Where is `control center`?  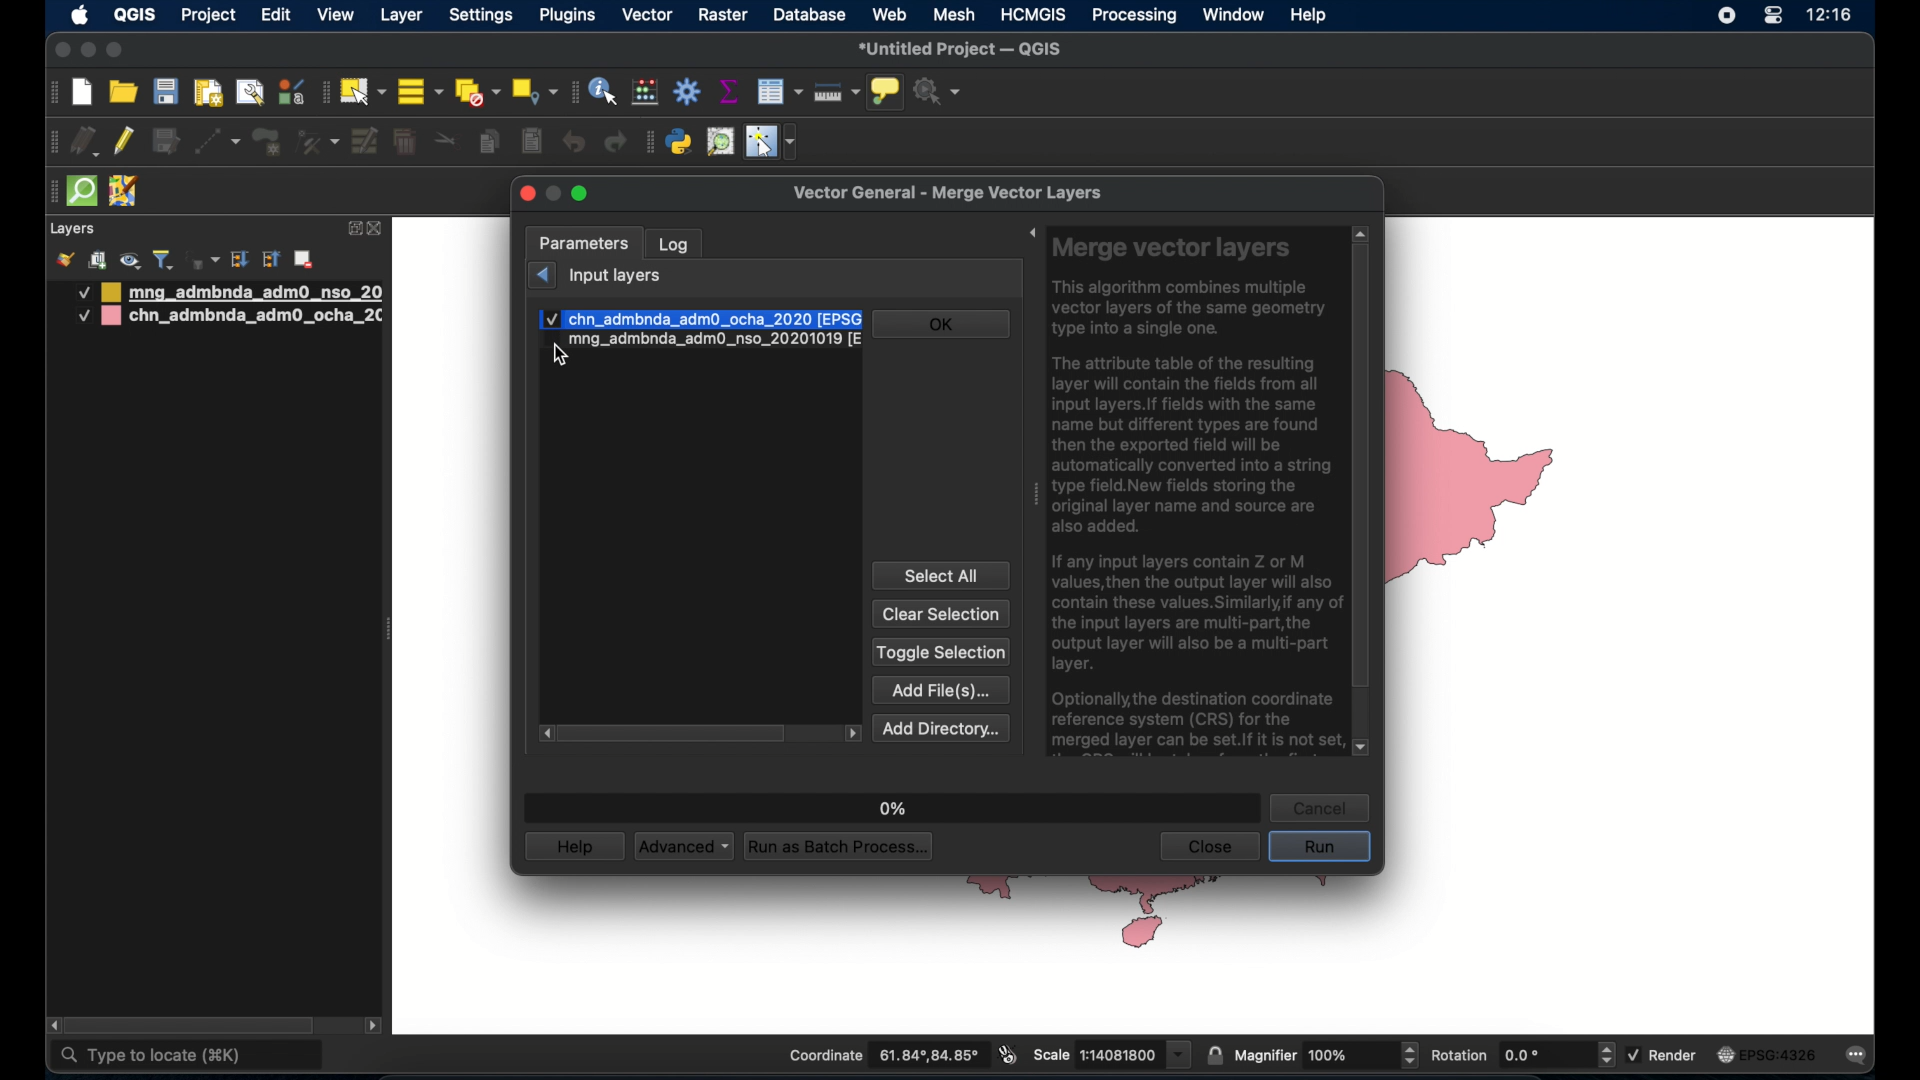 control center is located at coordinates (1772, 17).